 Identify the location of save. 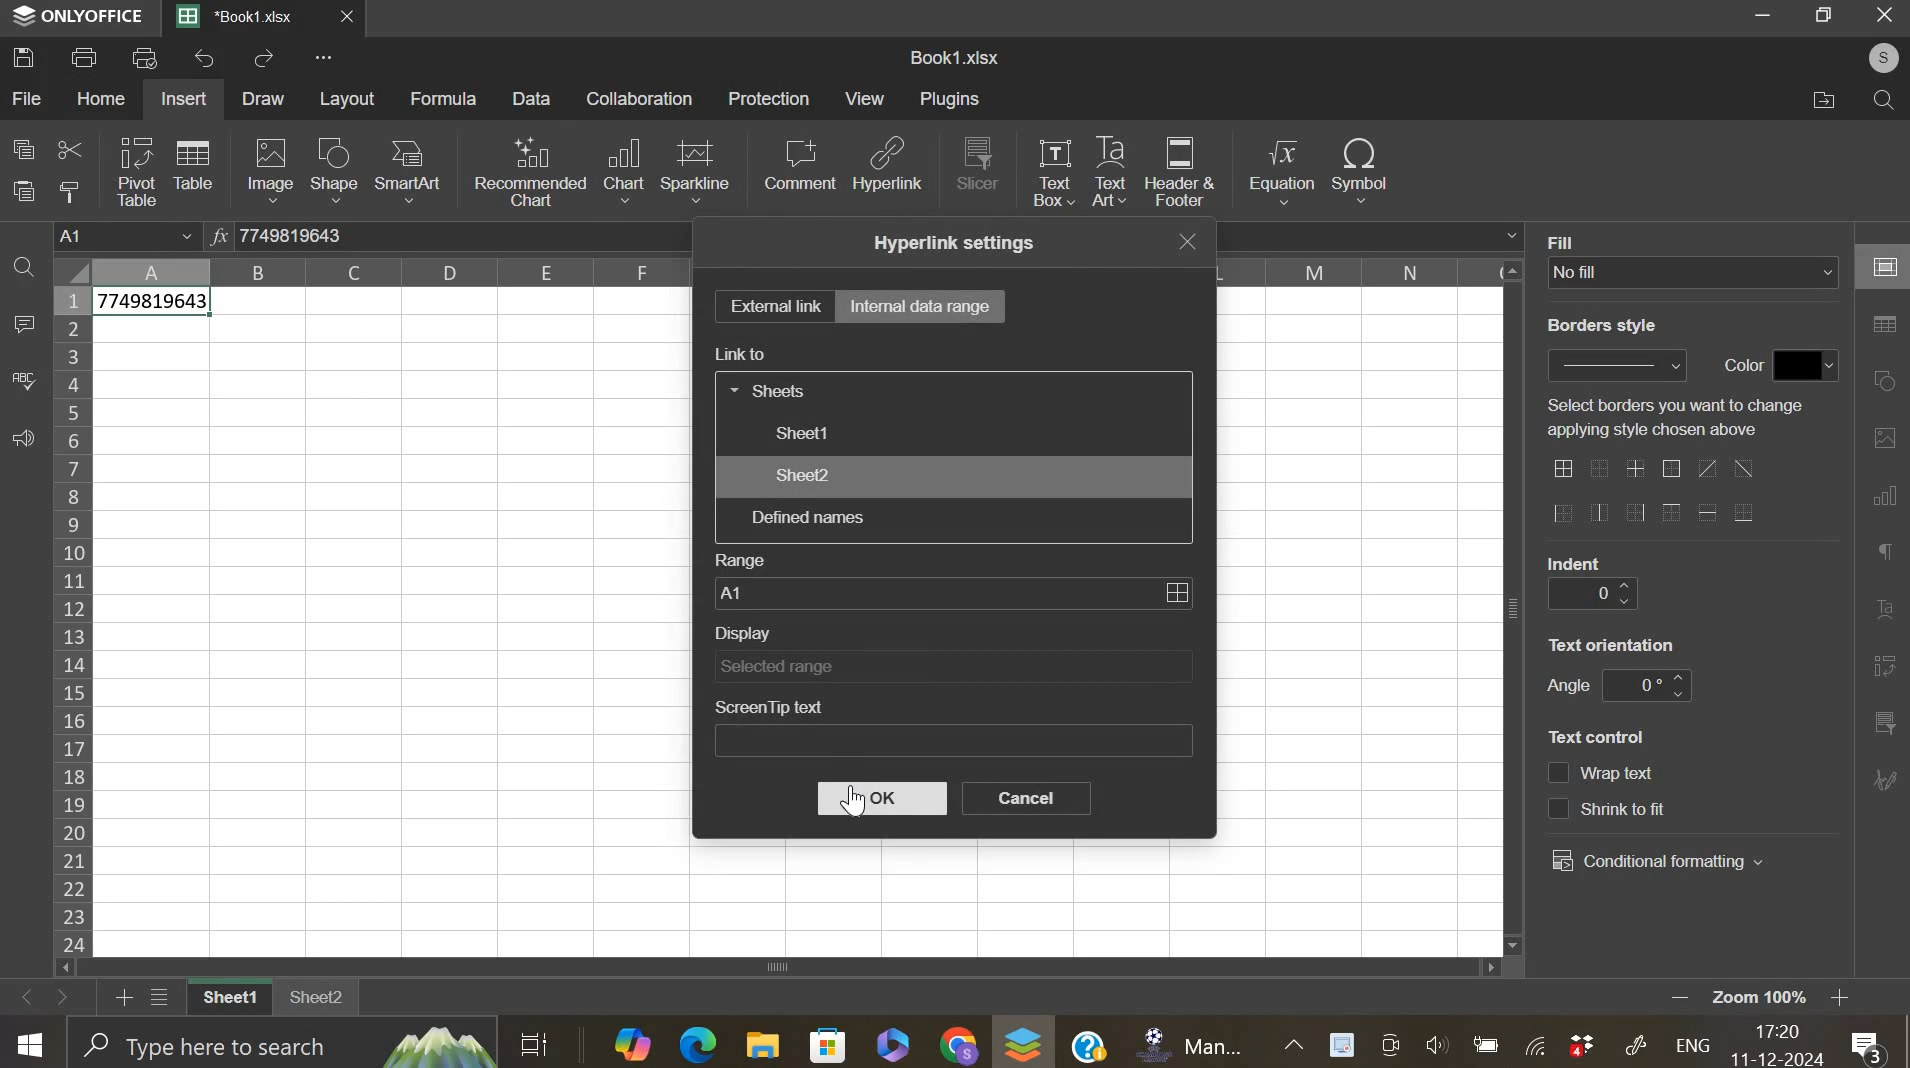
(24, 56).